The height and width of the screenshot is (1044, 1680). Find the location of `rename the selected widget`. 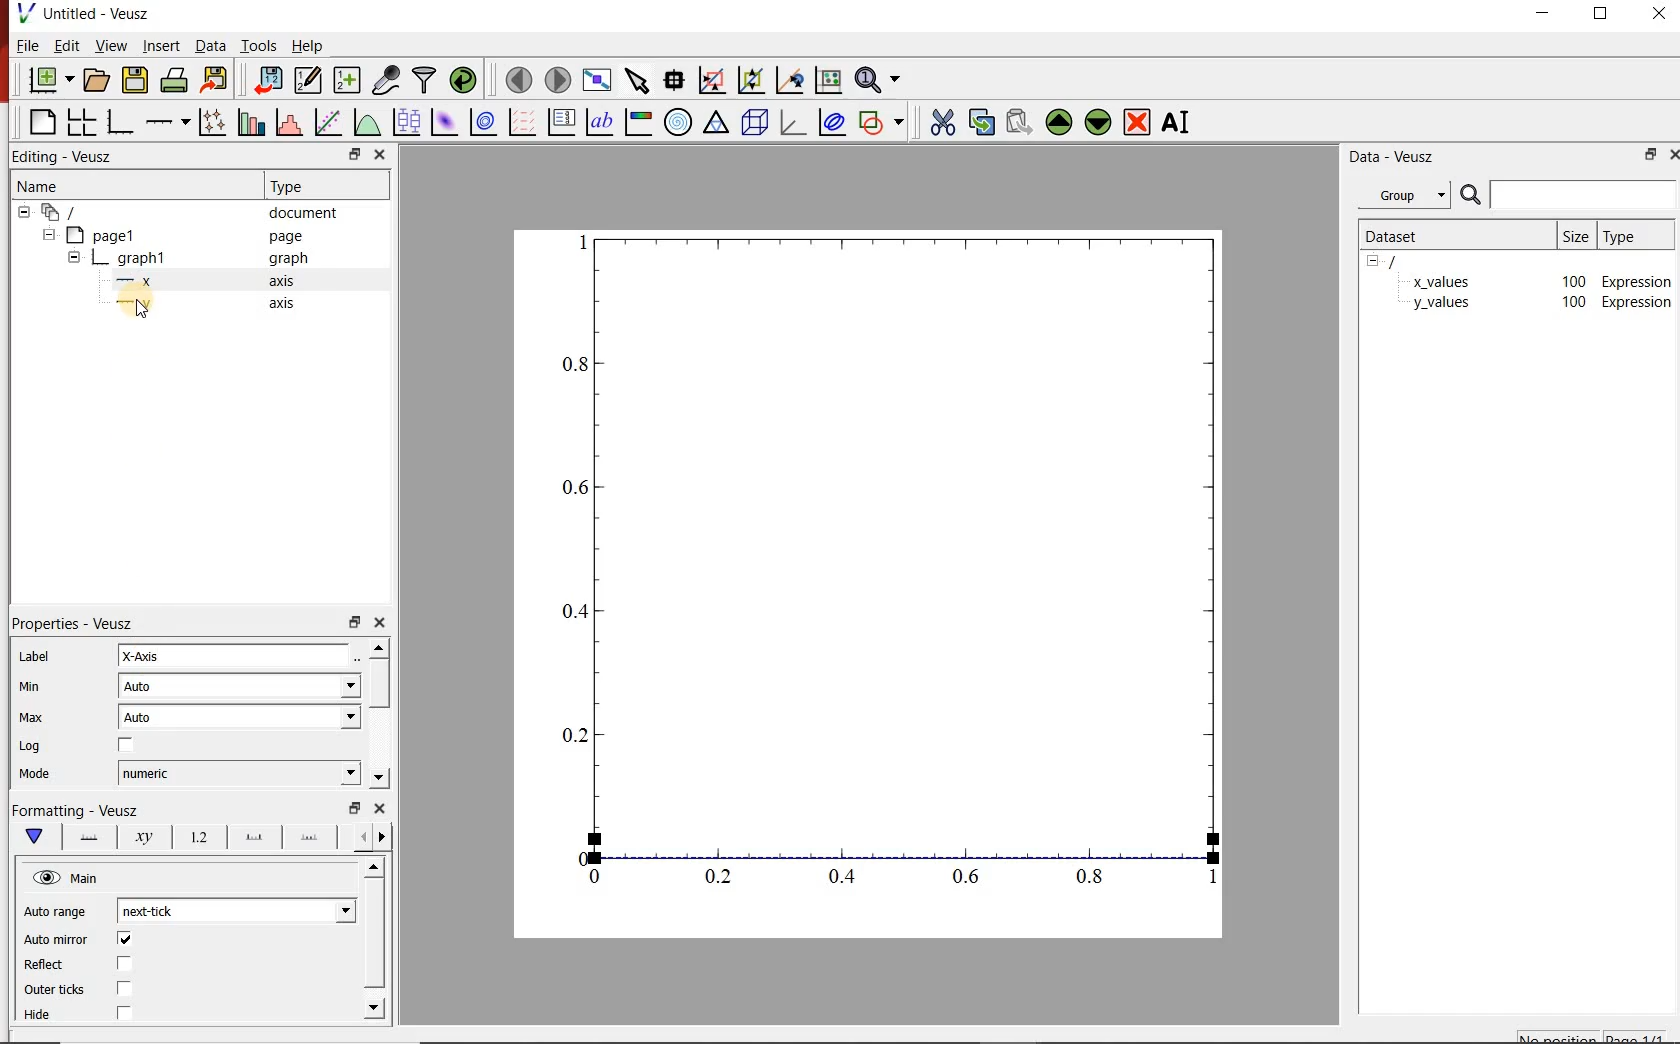

rename the selected widget is located at coordinates (1178, 125).